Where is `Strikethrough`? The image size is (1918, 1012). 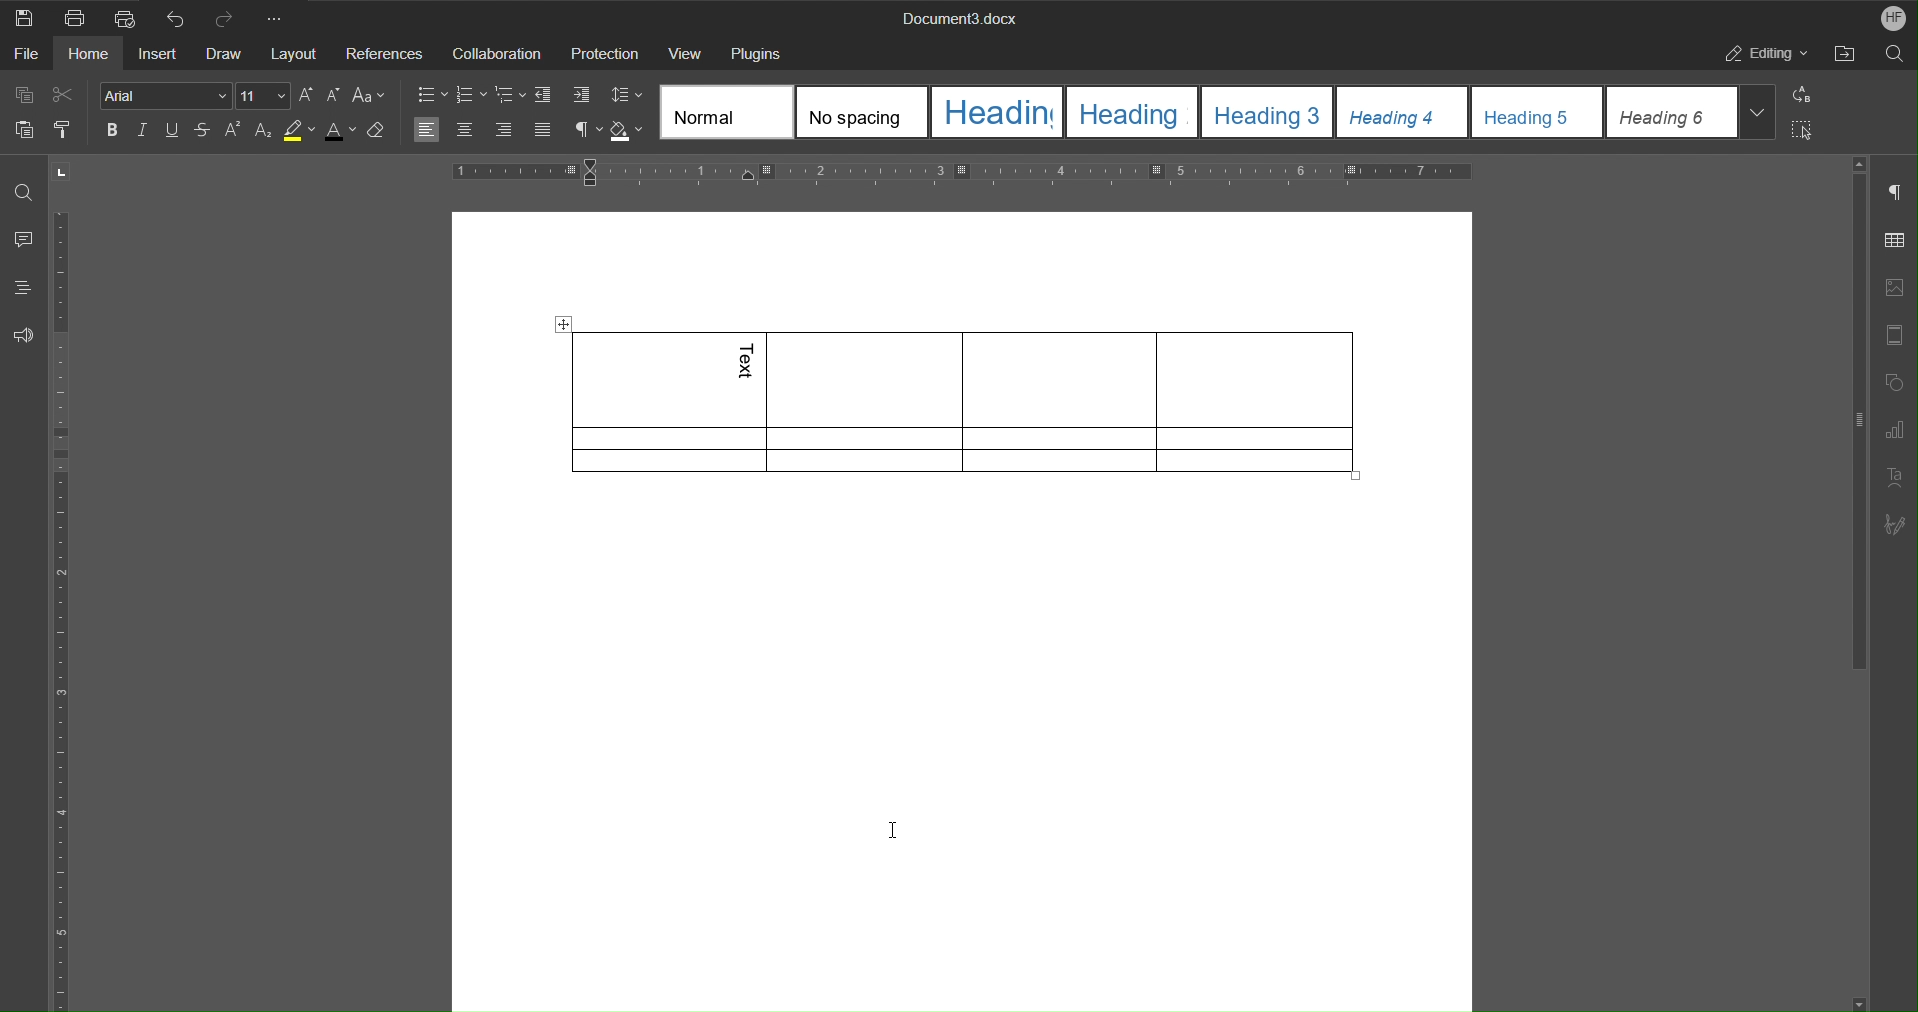 Strikethrough is located at coordinates (201, 130).